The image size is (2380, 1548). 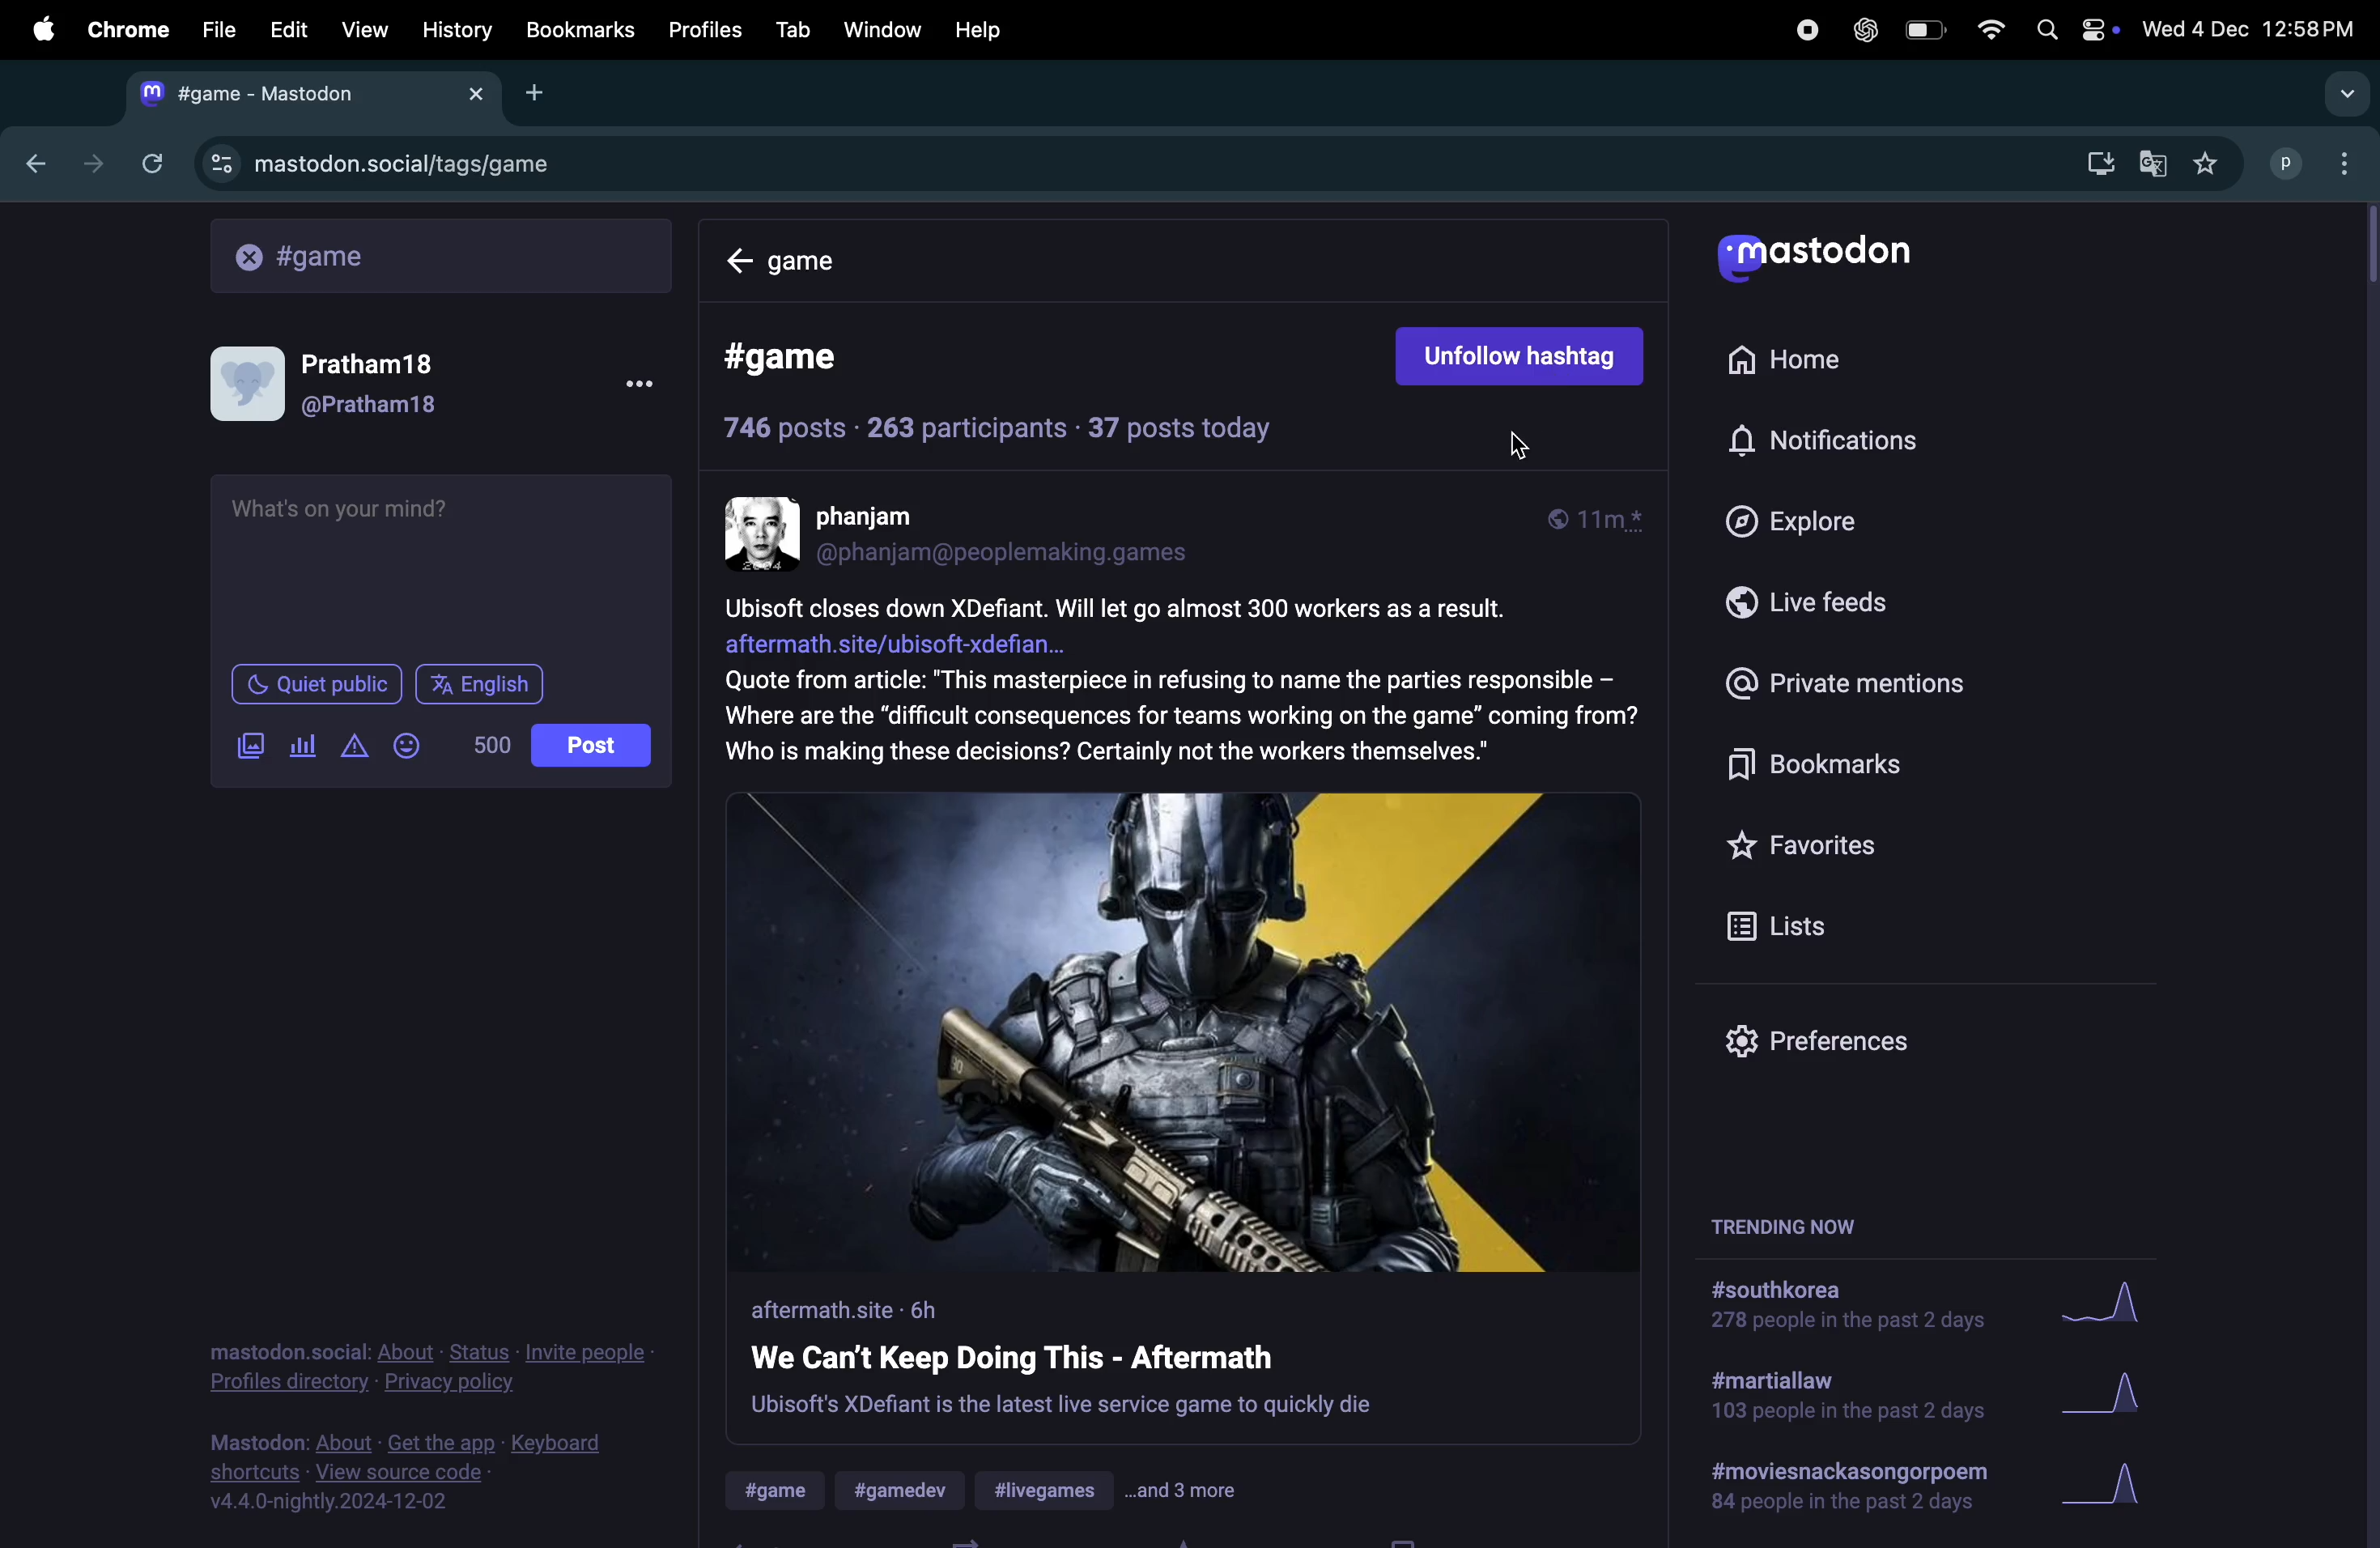 I want to click on Explore, so click(x=1823, y=523).